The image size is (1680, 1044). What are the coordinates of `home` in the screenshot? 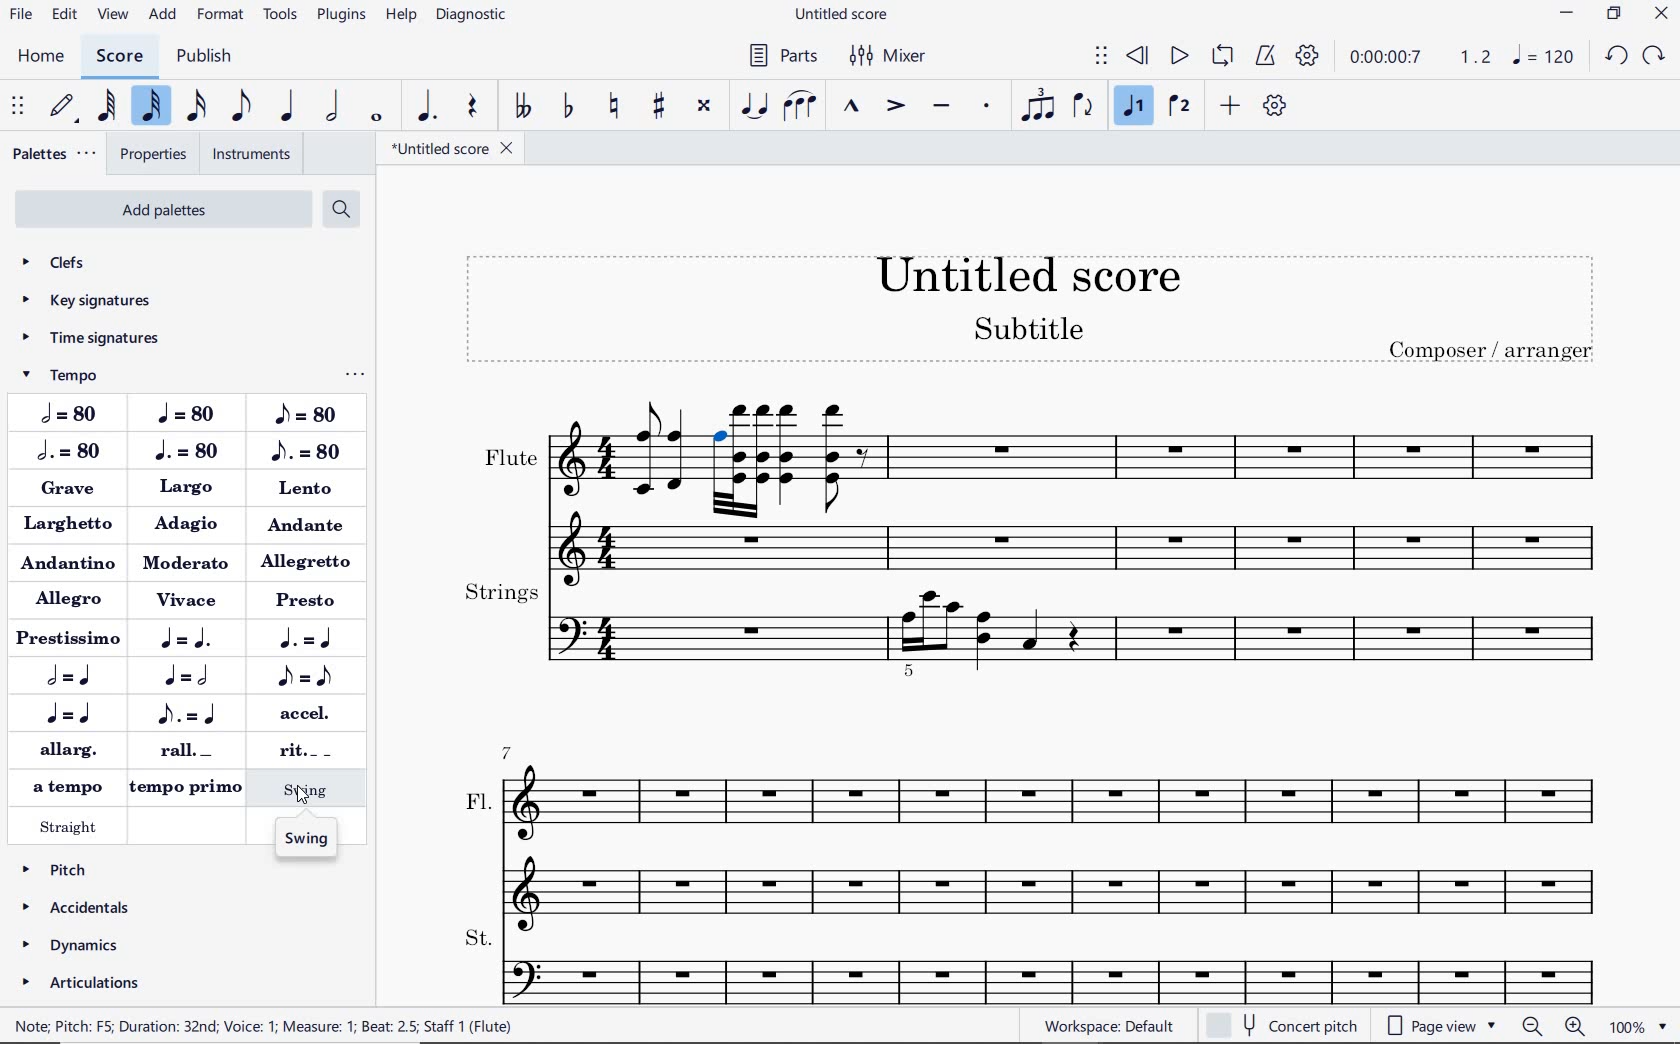 It's located at (41, 55).